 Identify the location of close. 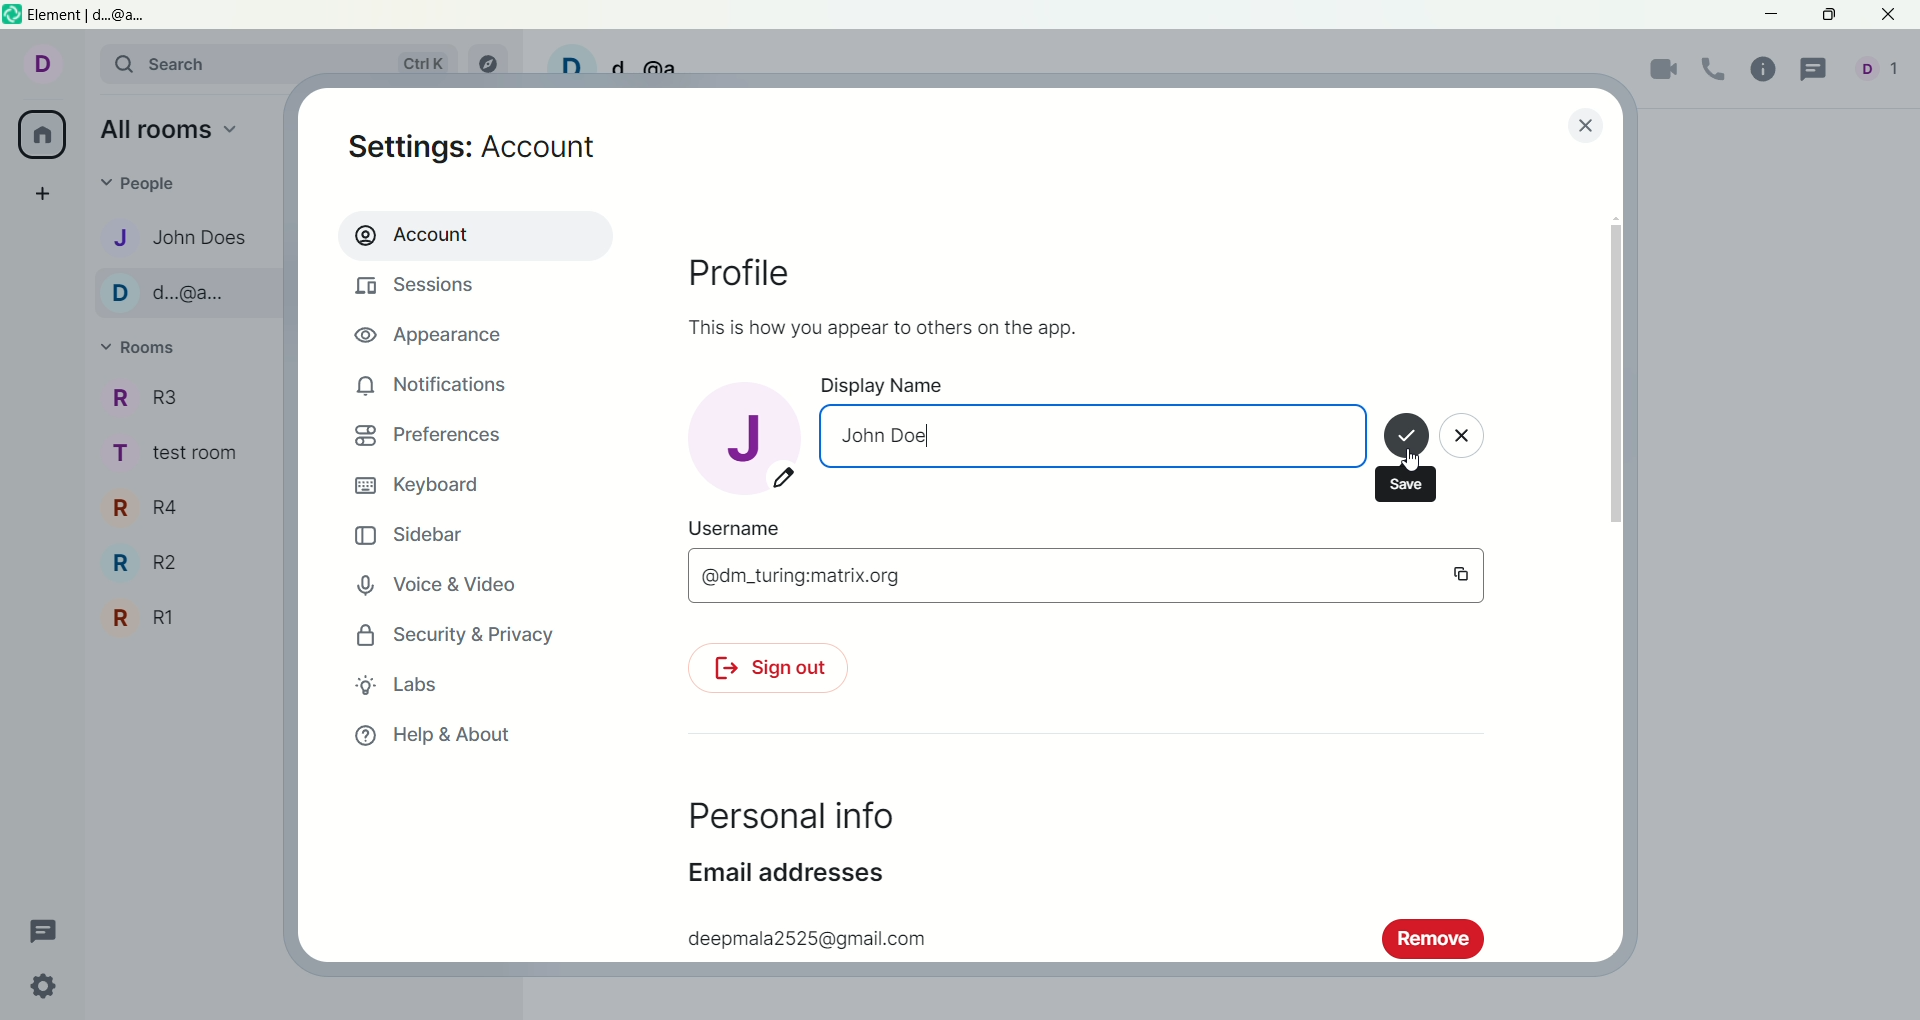
(1891, 16).